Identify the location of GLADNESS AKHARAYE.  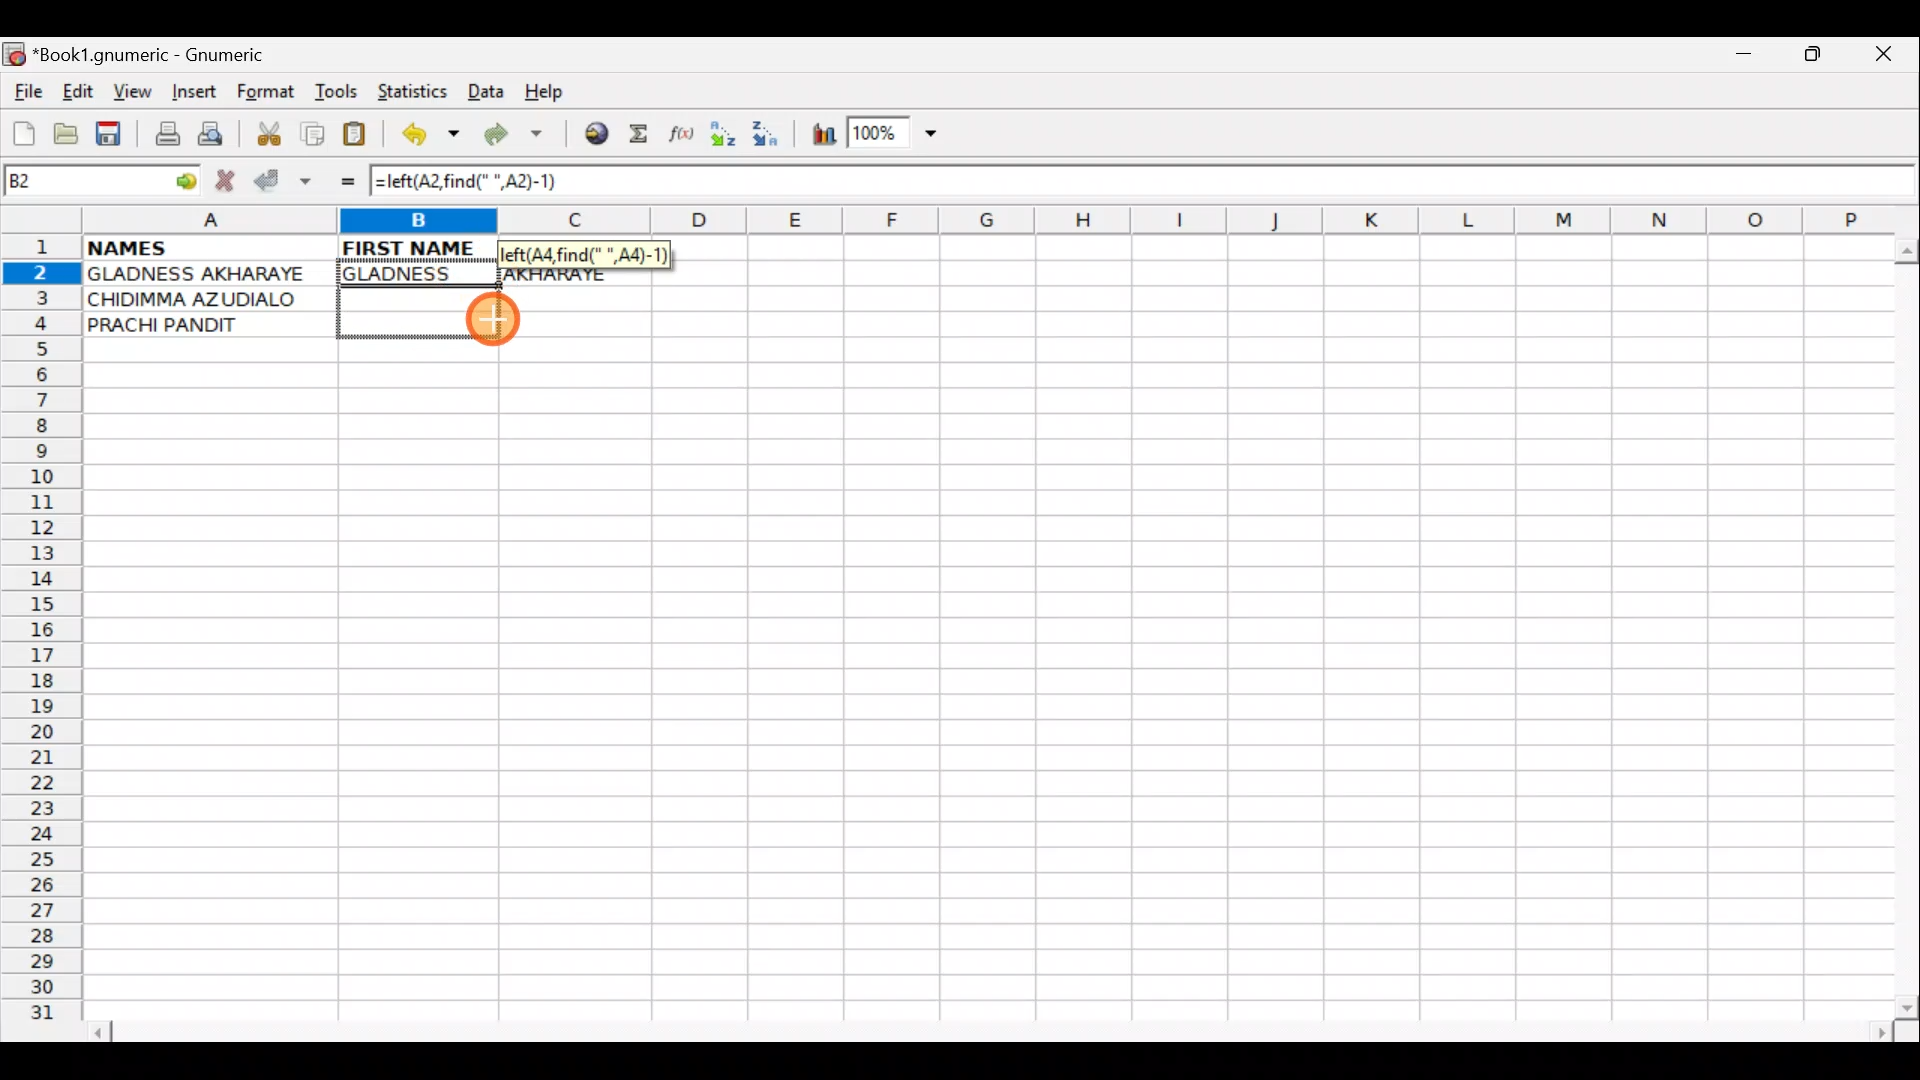
(209, 275).